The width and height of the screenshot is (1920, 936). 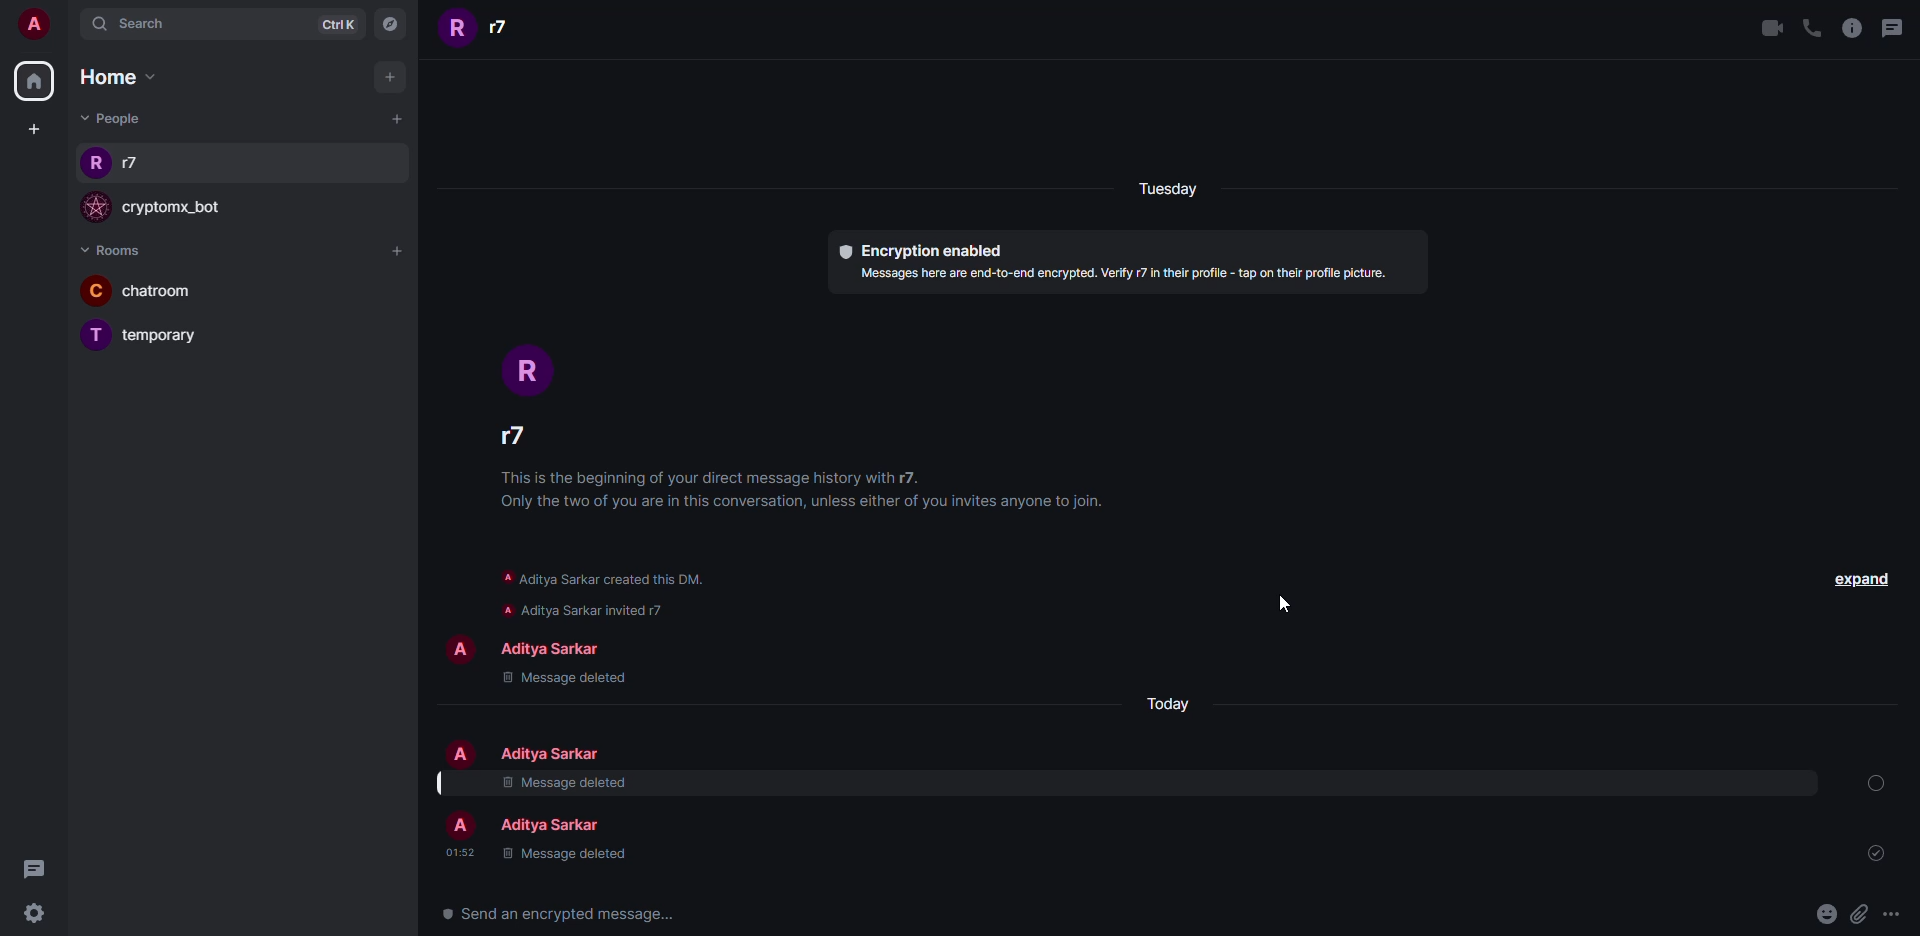 I want to click on profile, so click(x=458, y=30).